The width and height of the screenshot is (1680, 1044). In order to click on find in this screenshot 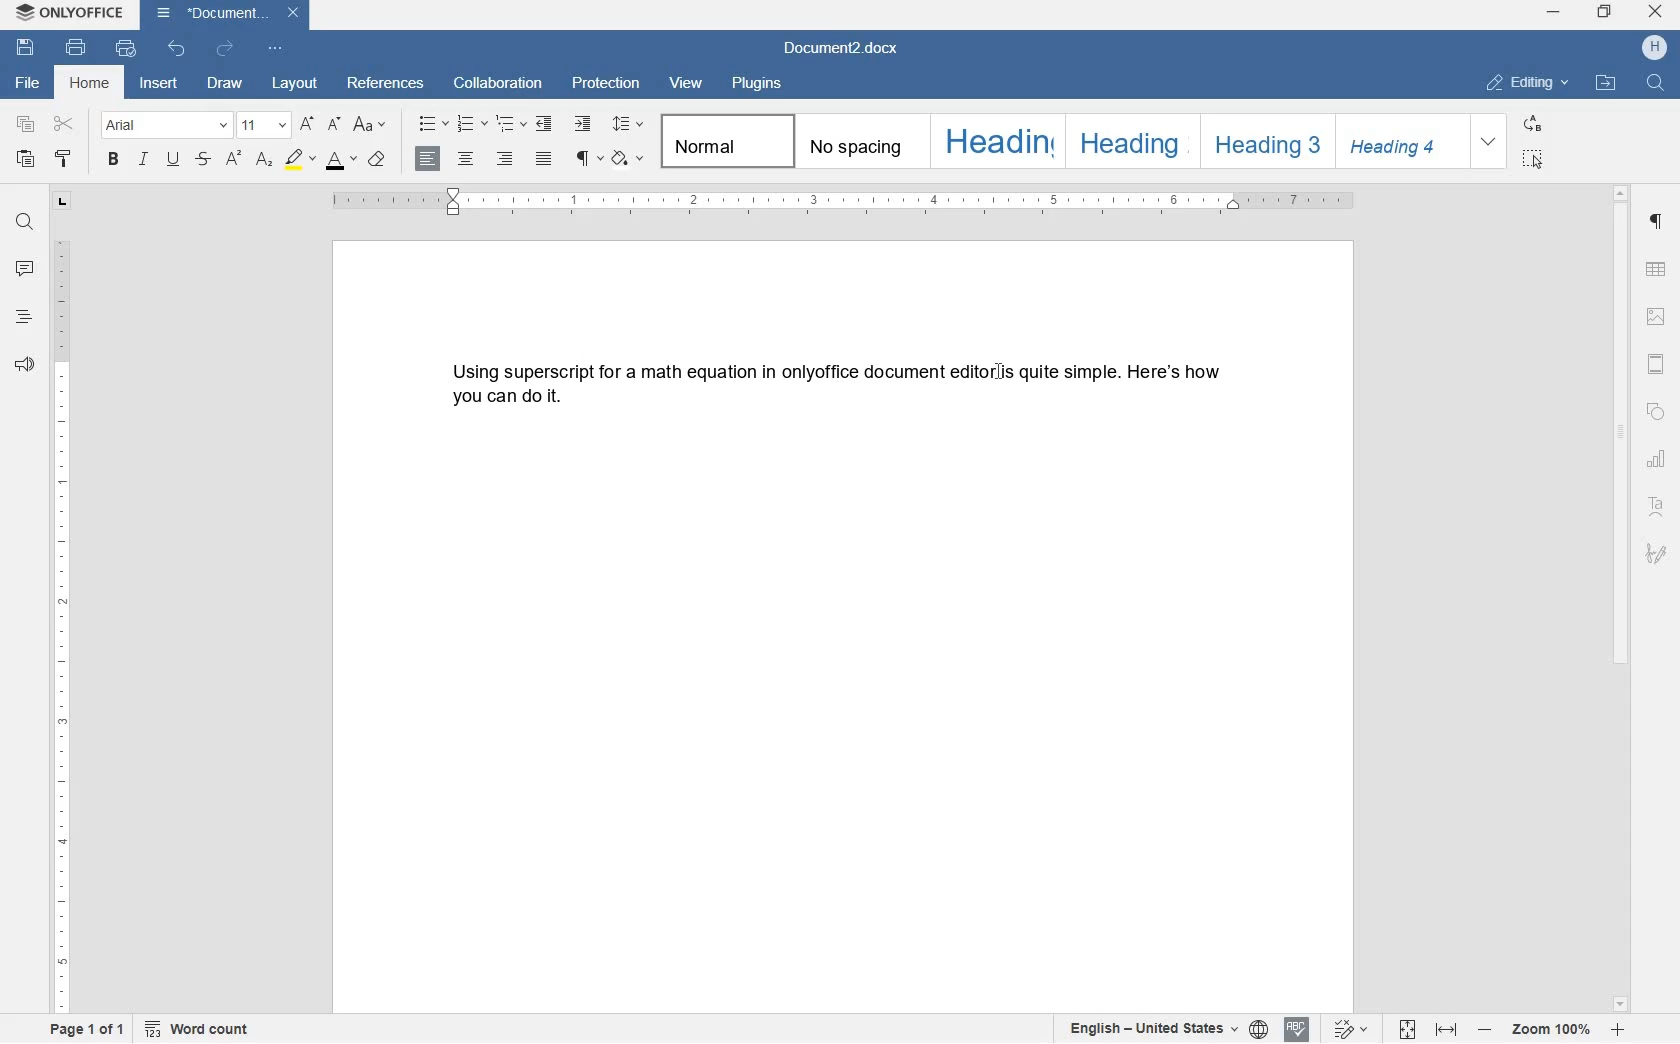, I will do `click(24, 218)`.